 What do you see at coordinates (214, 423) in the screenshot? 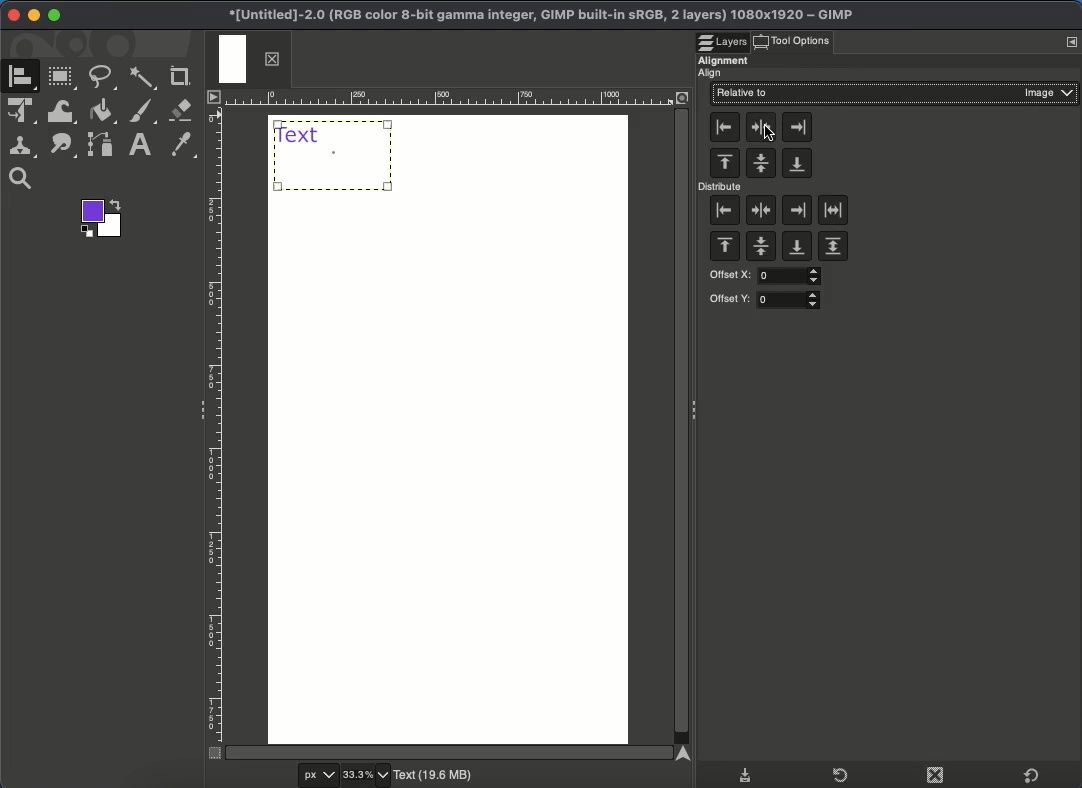
I see `Ruler` at bounding box center [214, 423].